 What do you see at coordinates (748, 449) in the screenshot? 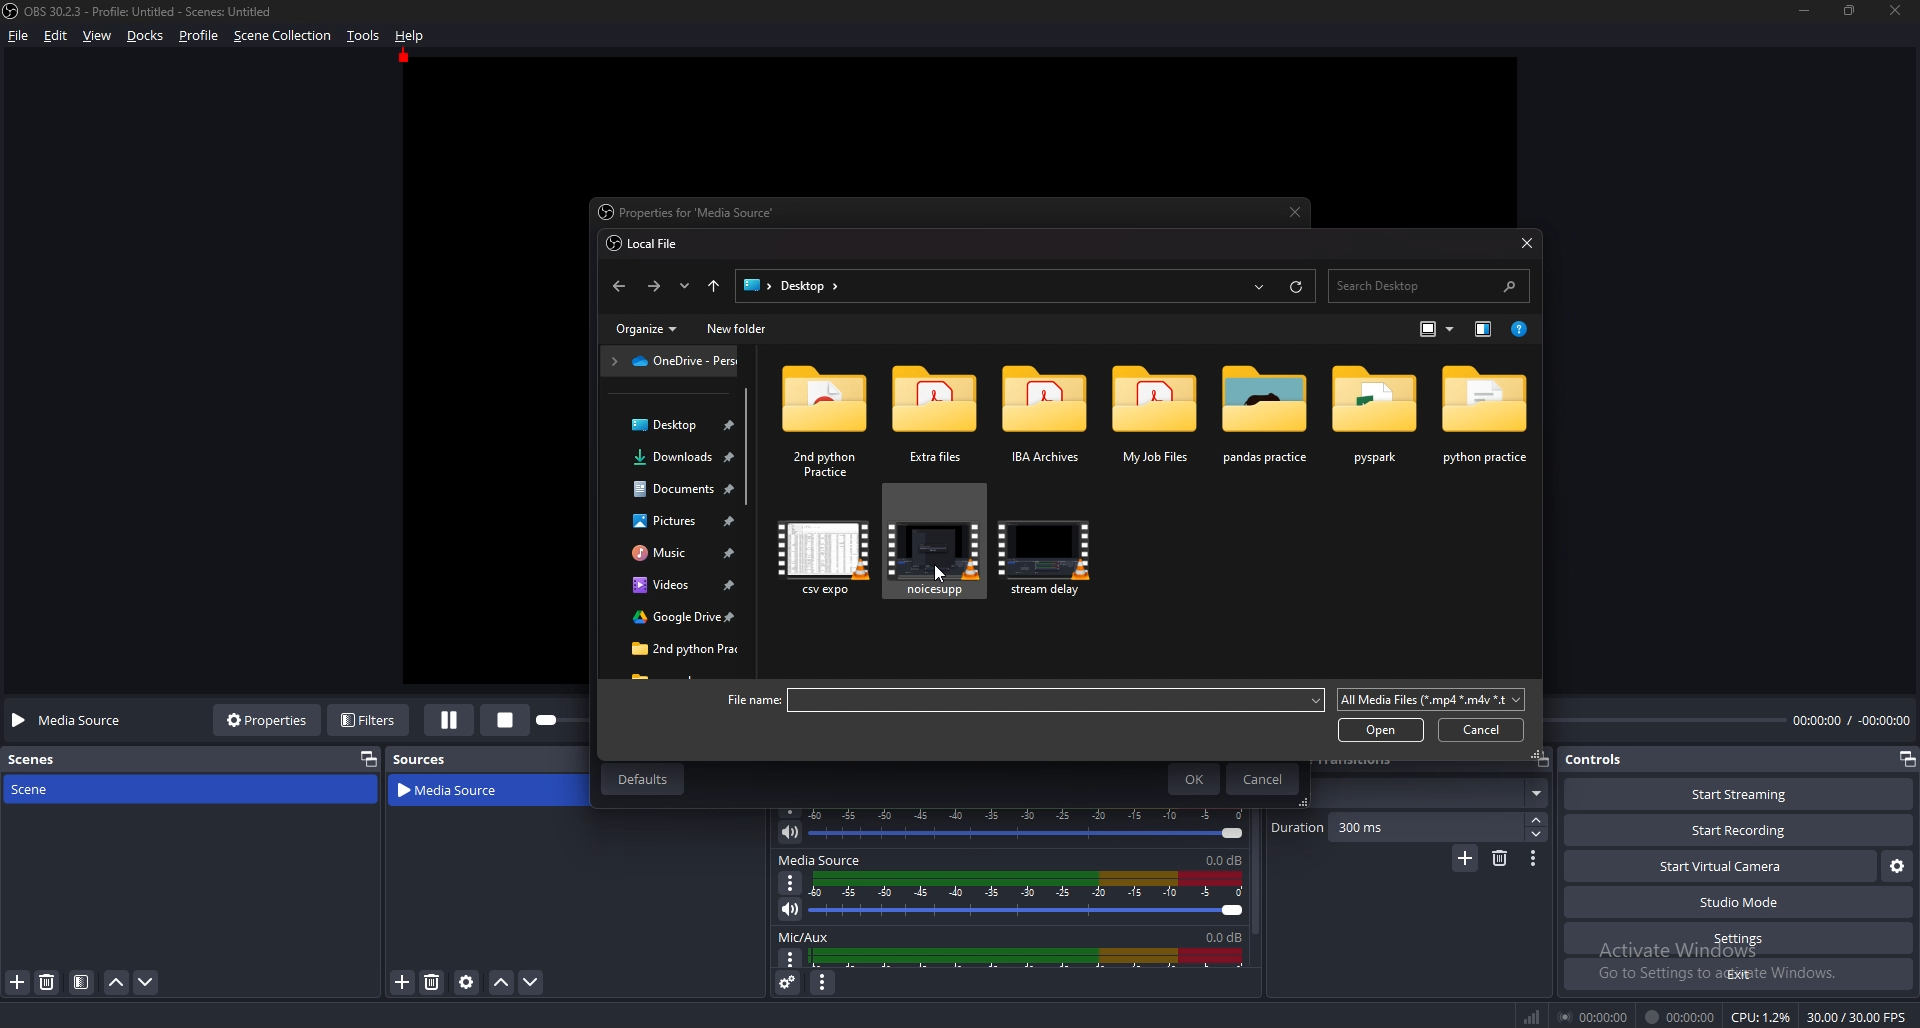
I see `Scroll bar` at bounding box center [748, 449].